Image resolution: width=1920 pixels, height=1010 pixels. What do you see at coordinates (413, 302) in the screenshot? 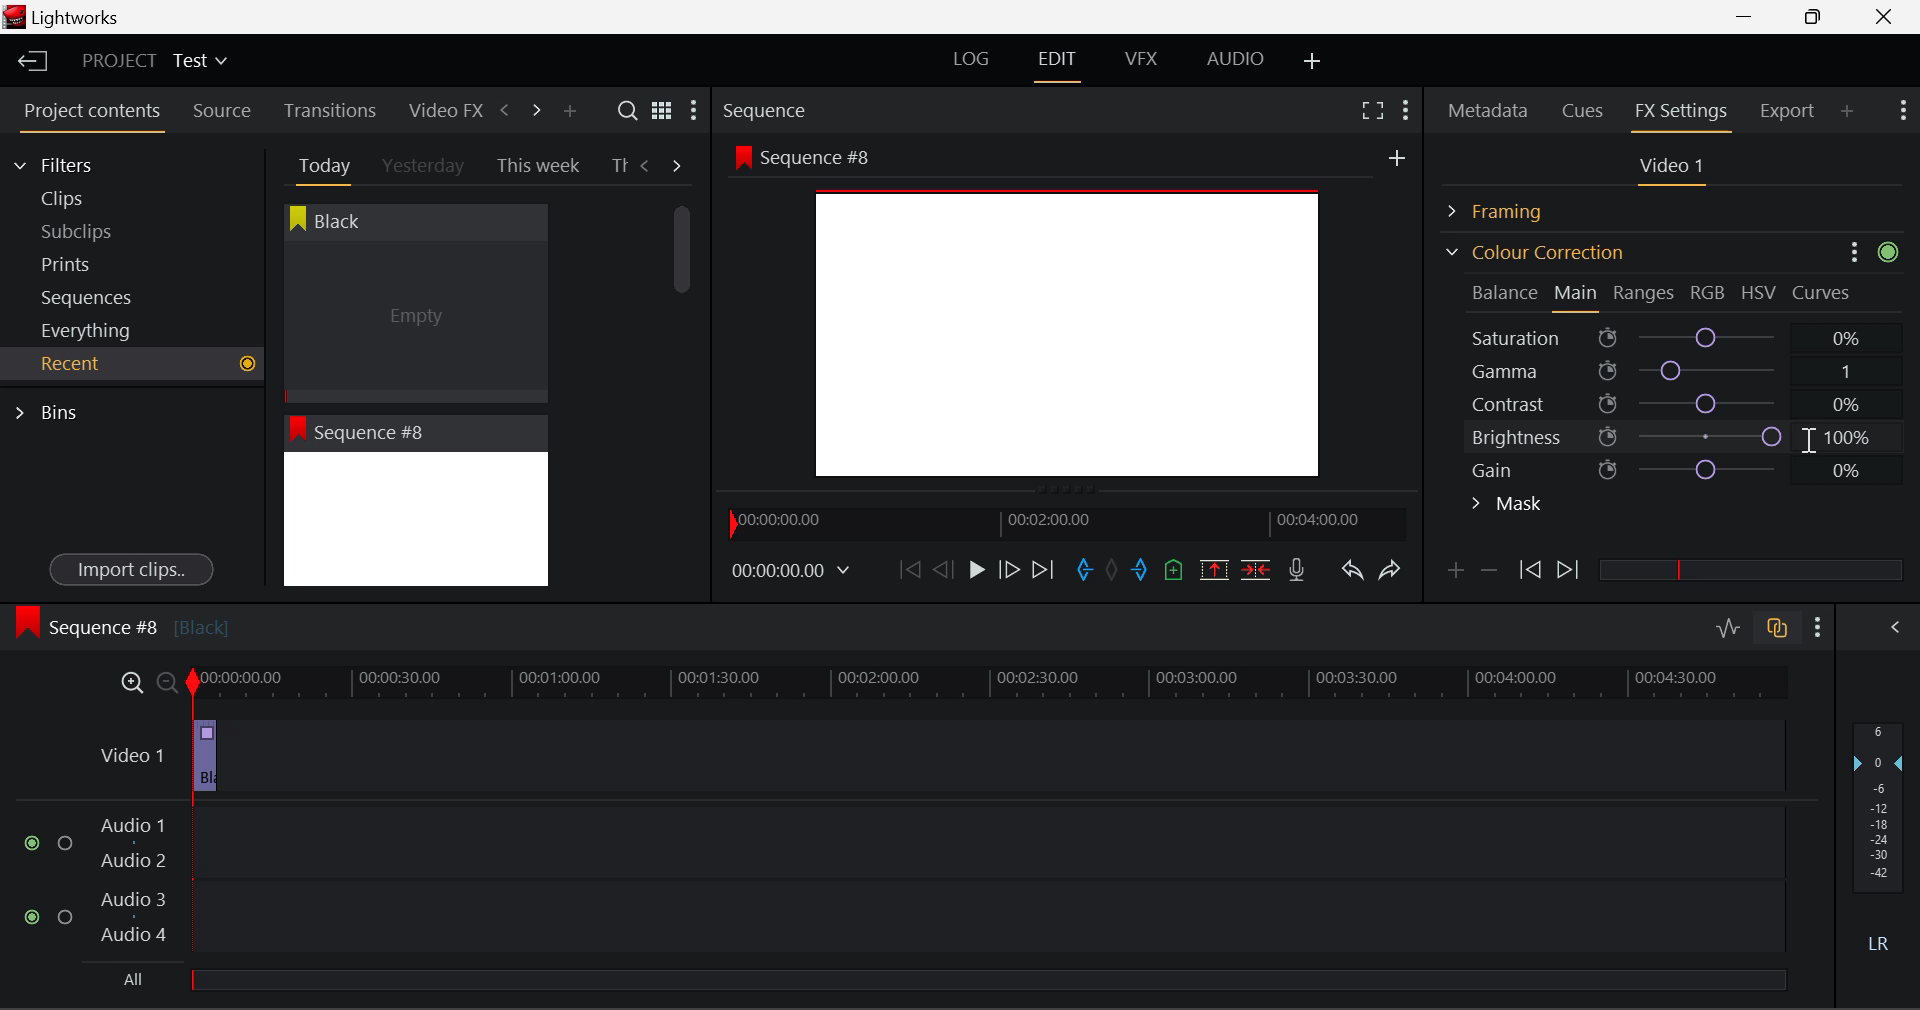
I see `Cursor MOUSE_DOWN on Black Clip` at bounding box center [413, 302].